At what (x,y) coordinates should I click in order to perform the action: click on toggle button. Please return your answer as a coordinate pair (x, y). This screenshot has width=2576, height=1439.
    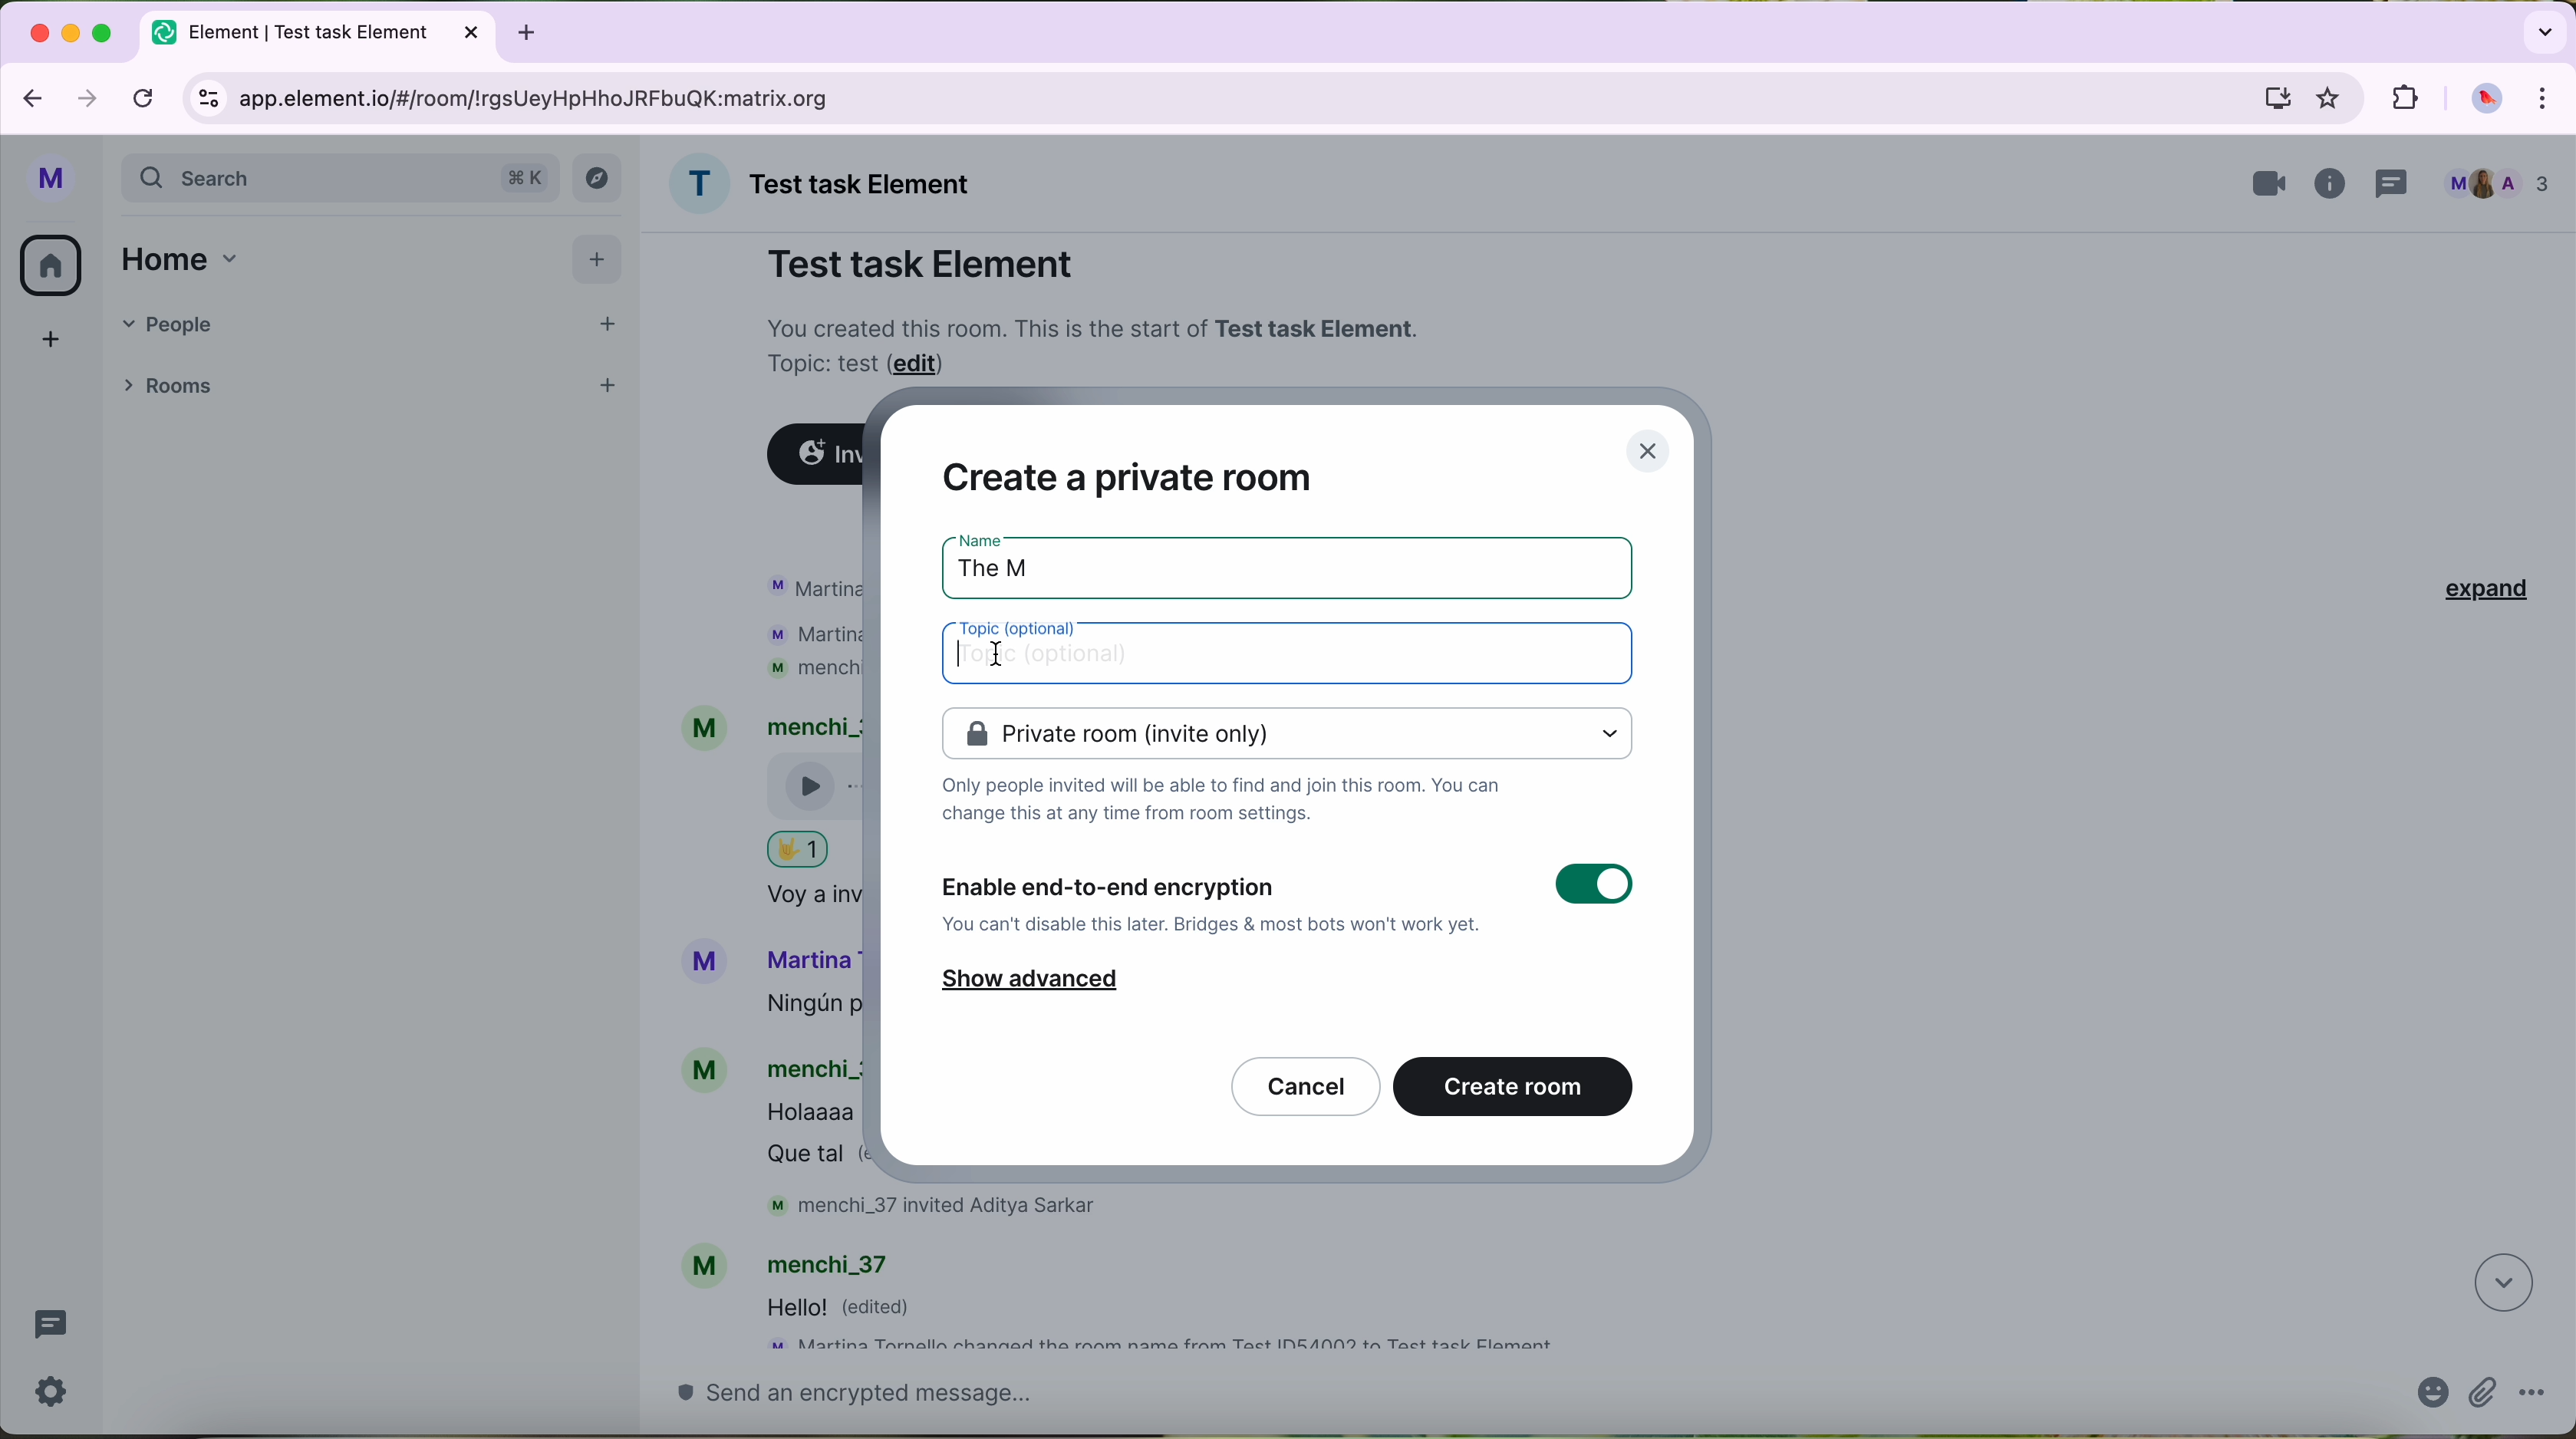
    Looking at the image, I should click on (1593, 886).